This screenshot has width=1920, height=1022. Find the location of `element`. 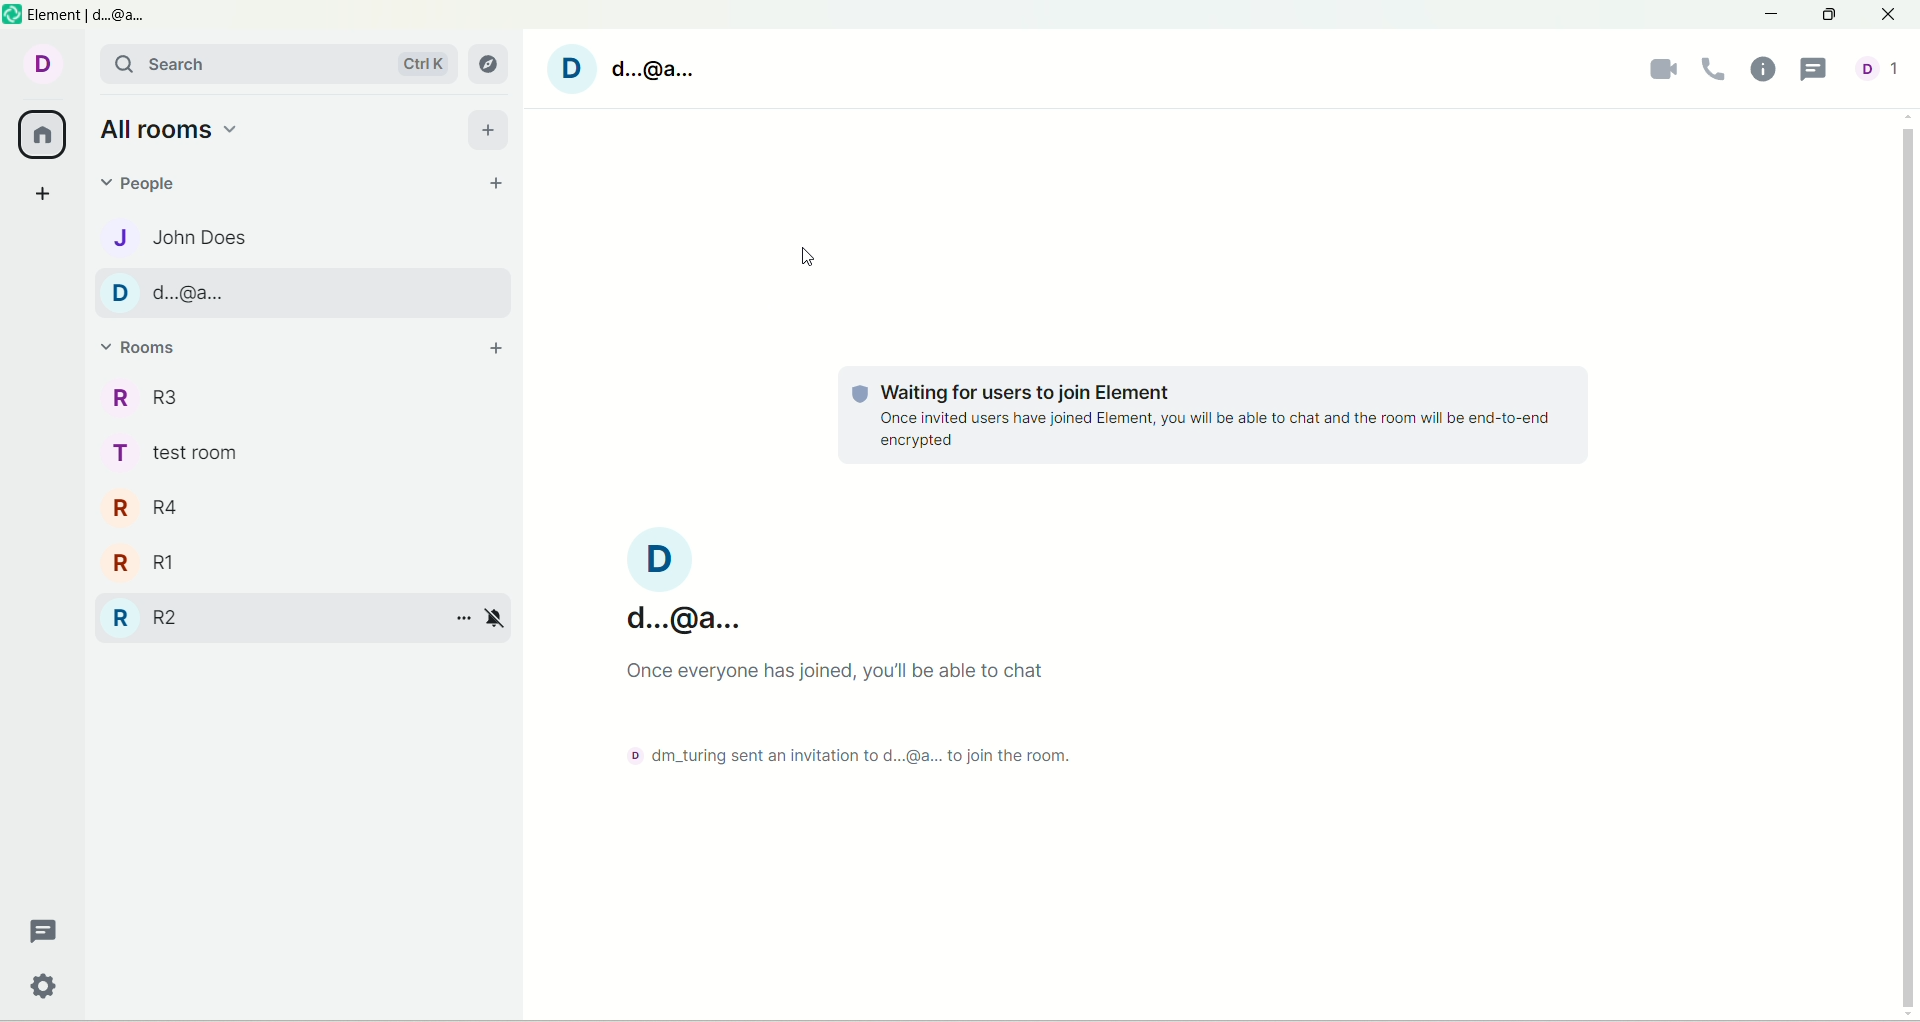

element is located at coordinates (95, 14).